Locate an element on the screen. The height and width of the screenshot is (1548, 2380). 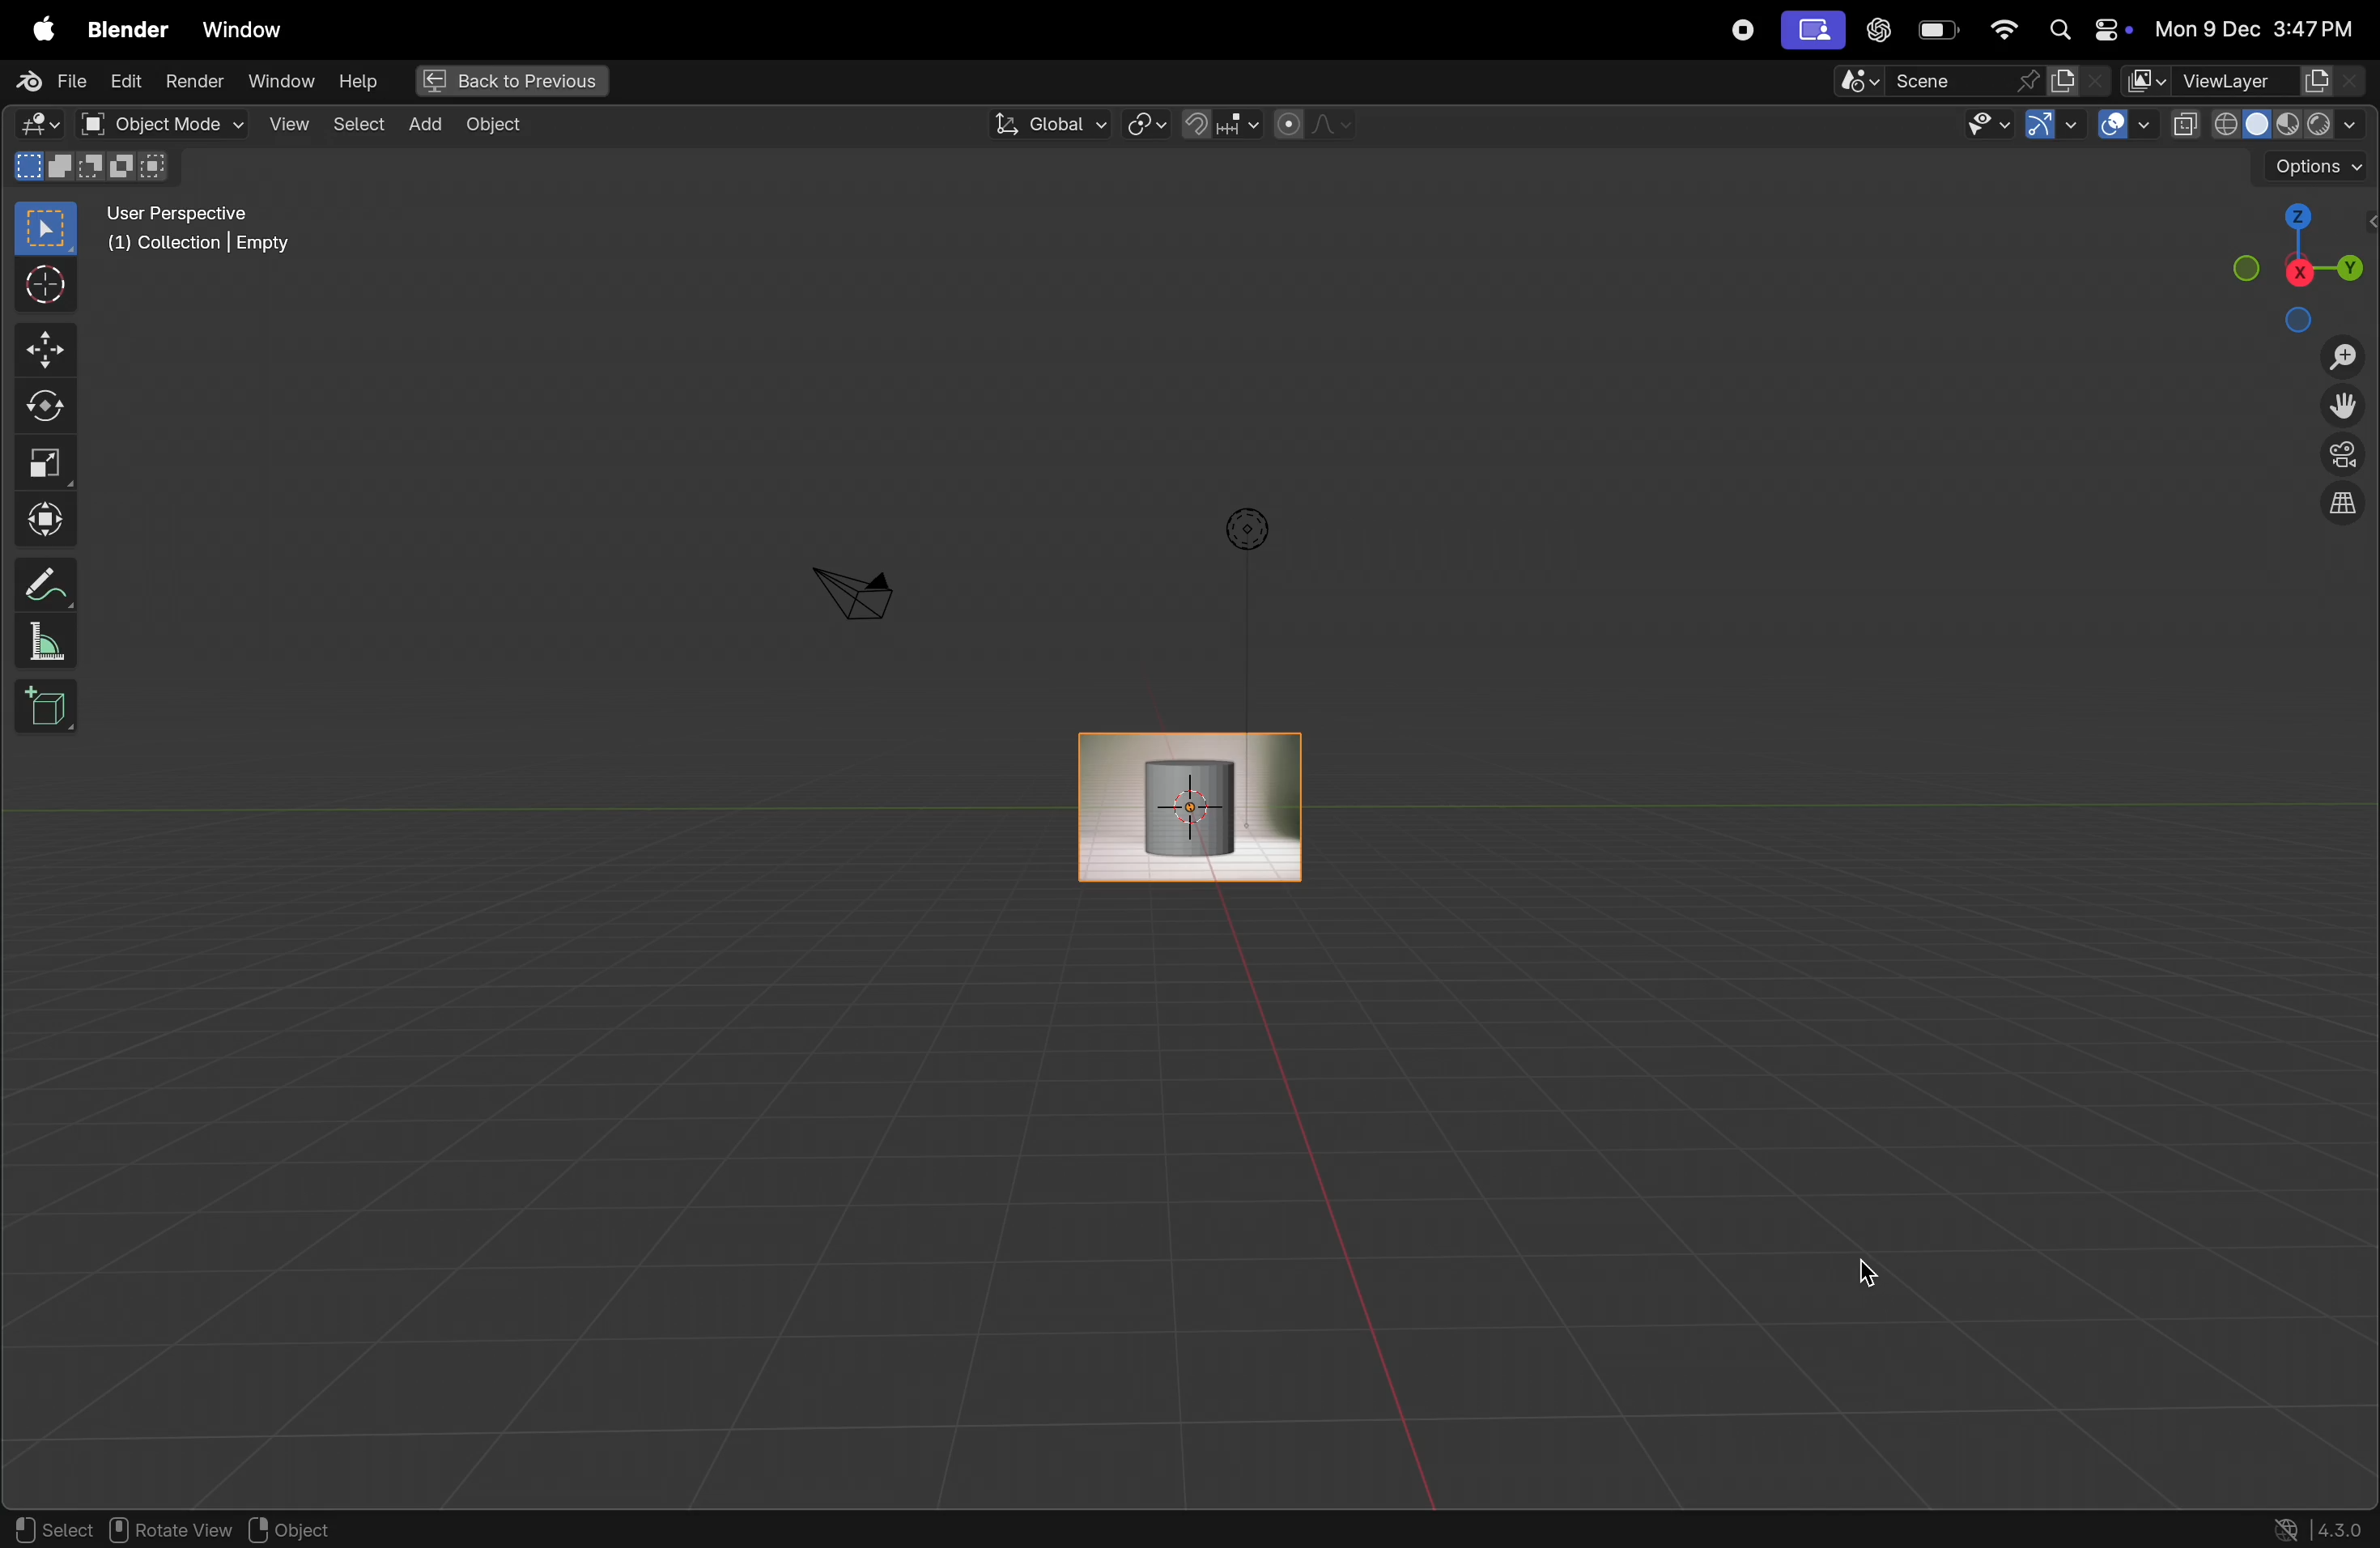
view point is located at coordinates (2300, 262).